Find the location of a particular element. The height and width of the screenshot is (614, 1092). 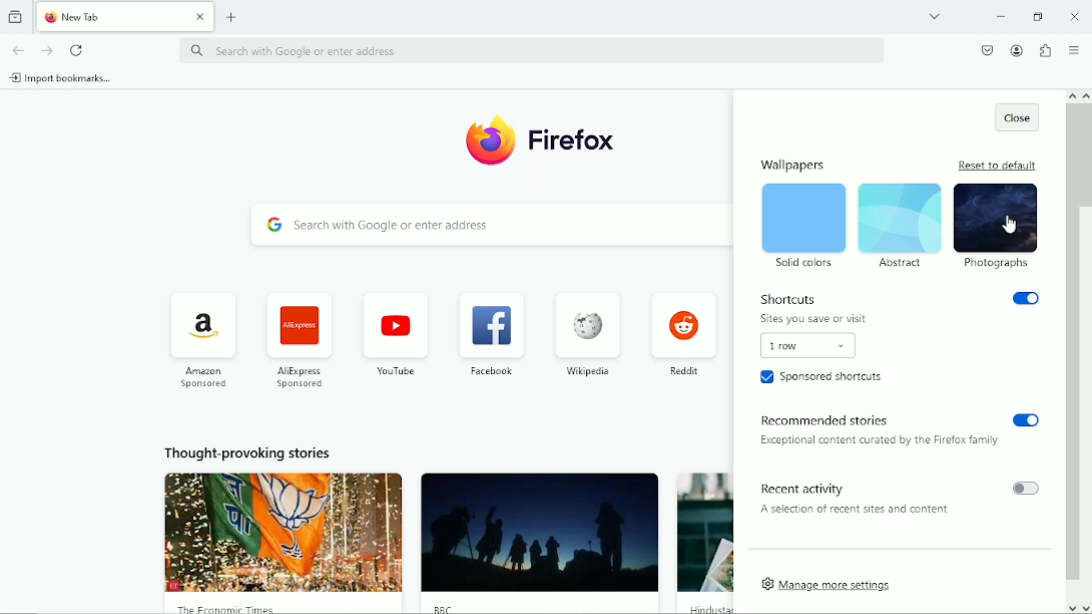

logo is located at coordinates (488, 138).